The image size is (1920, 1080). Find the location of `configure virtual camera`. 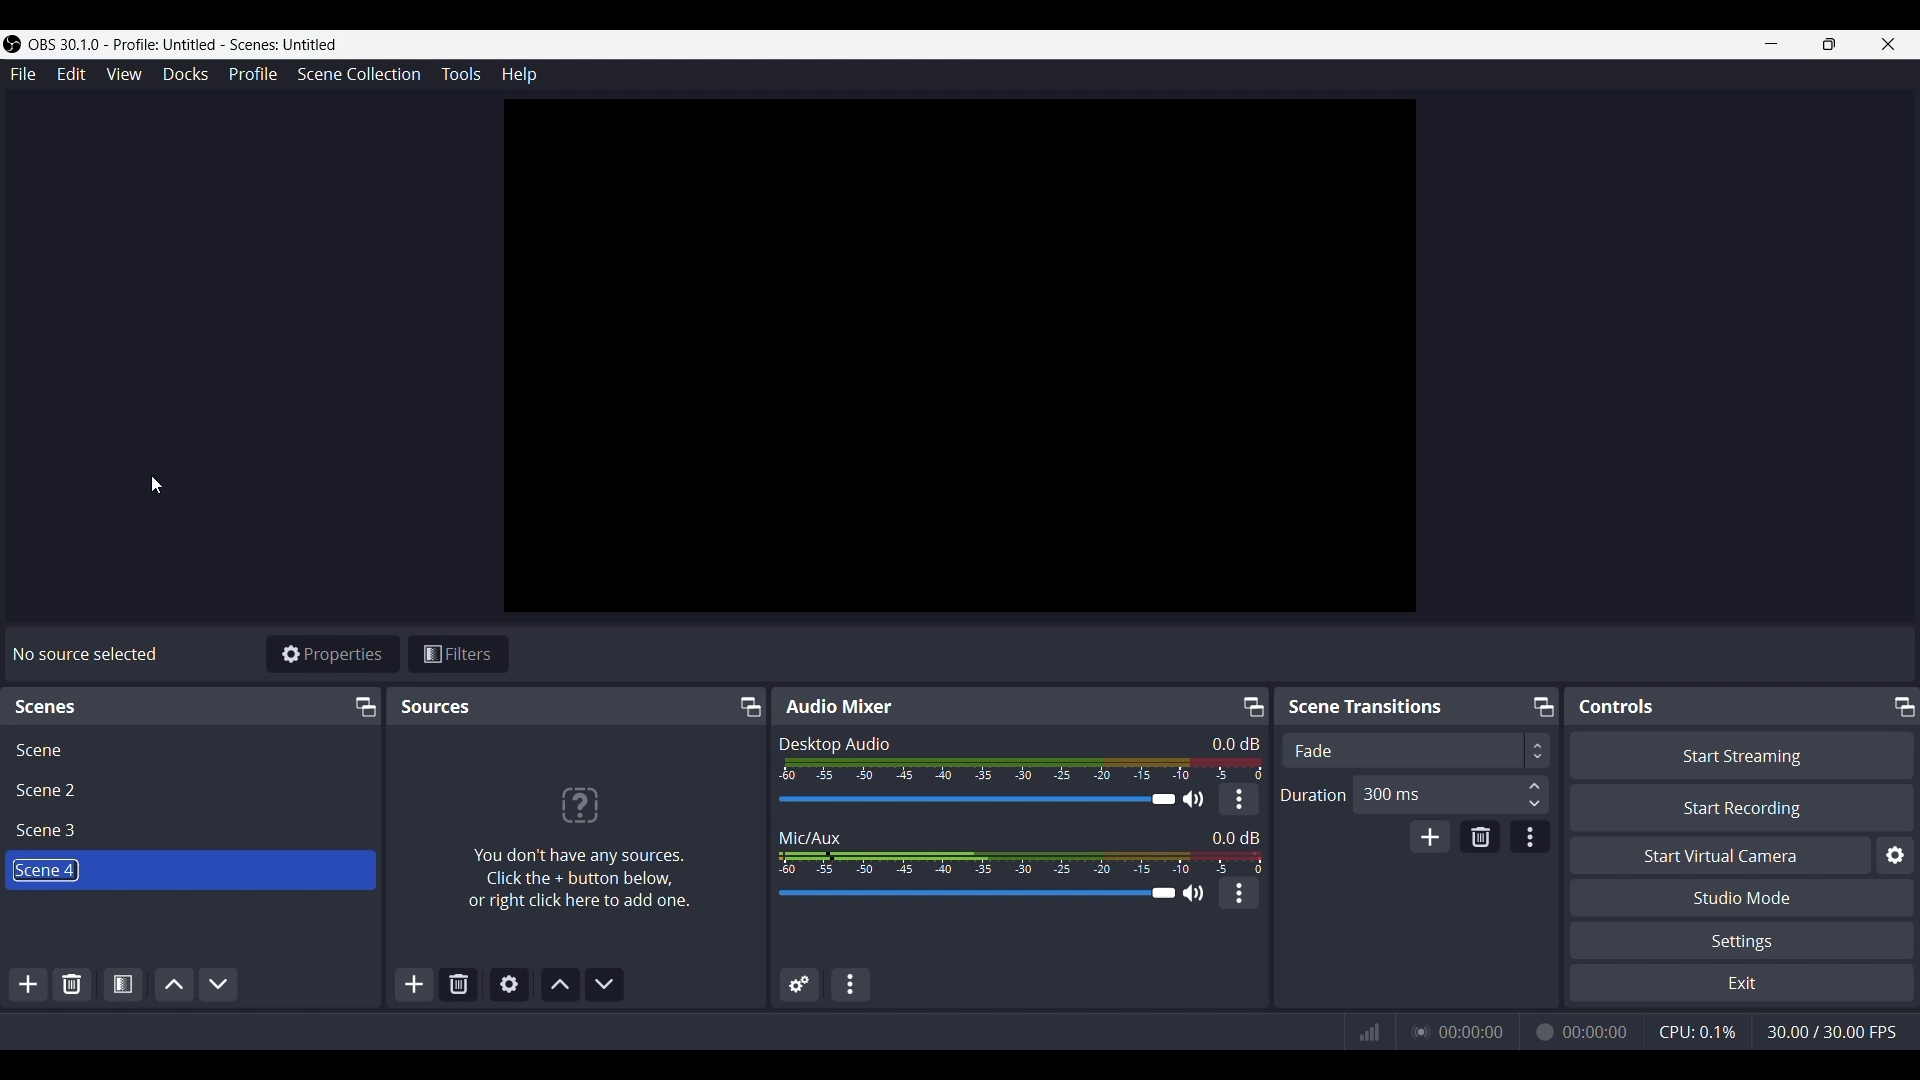

configure virtual camera is located at coordinates (1894, 856).